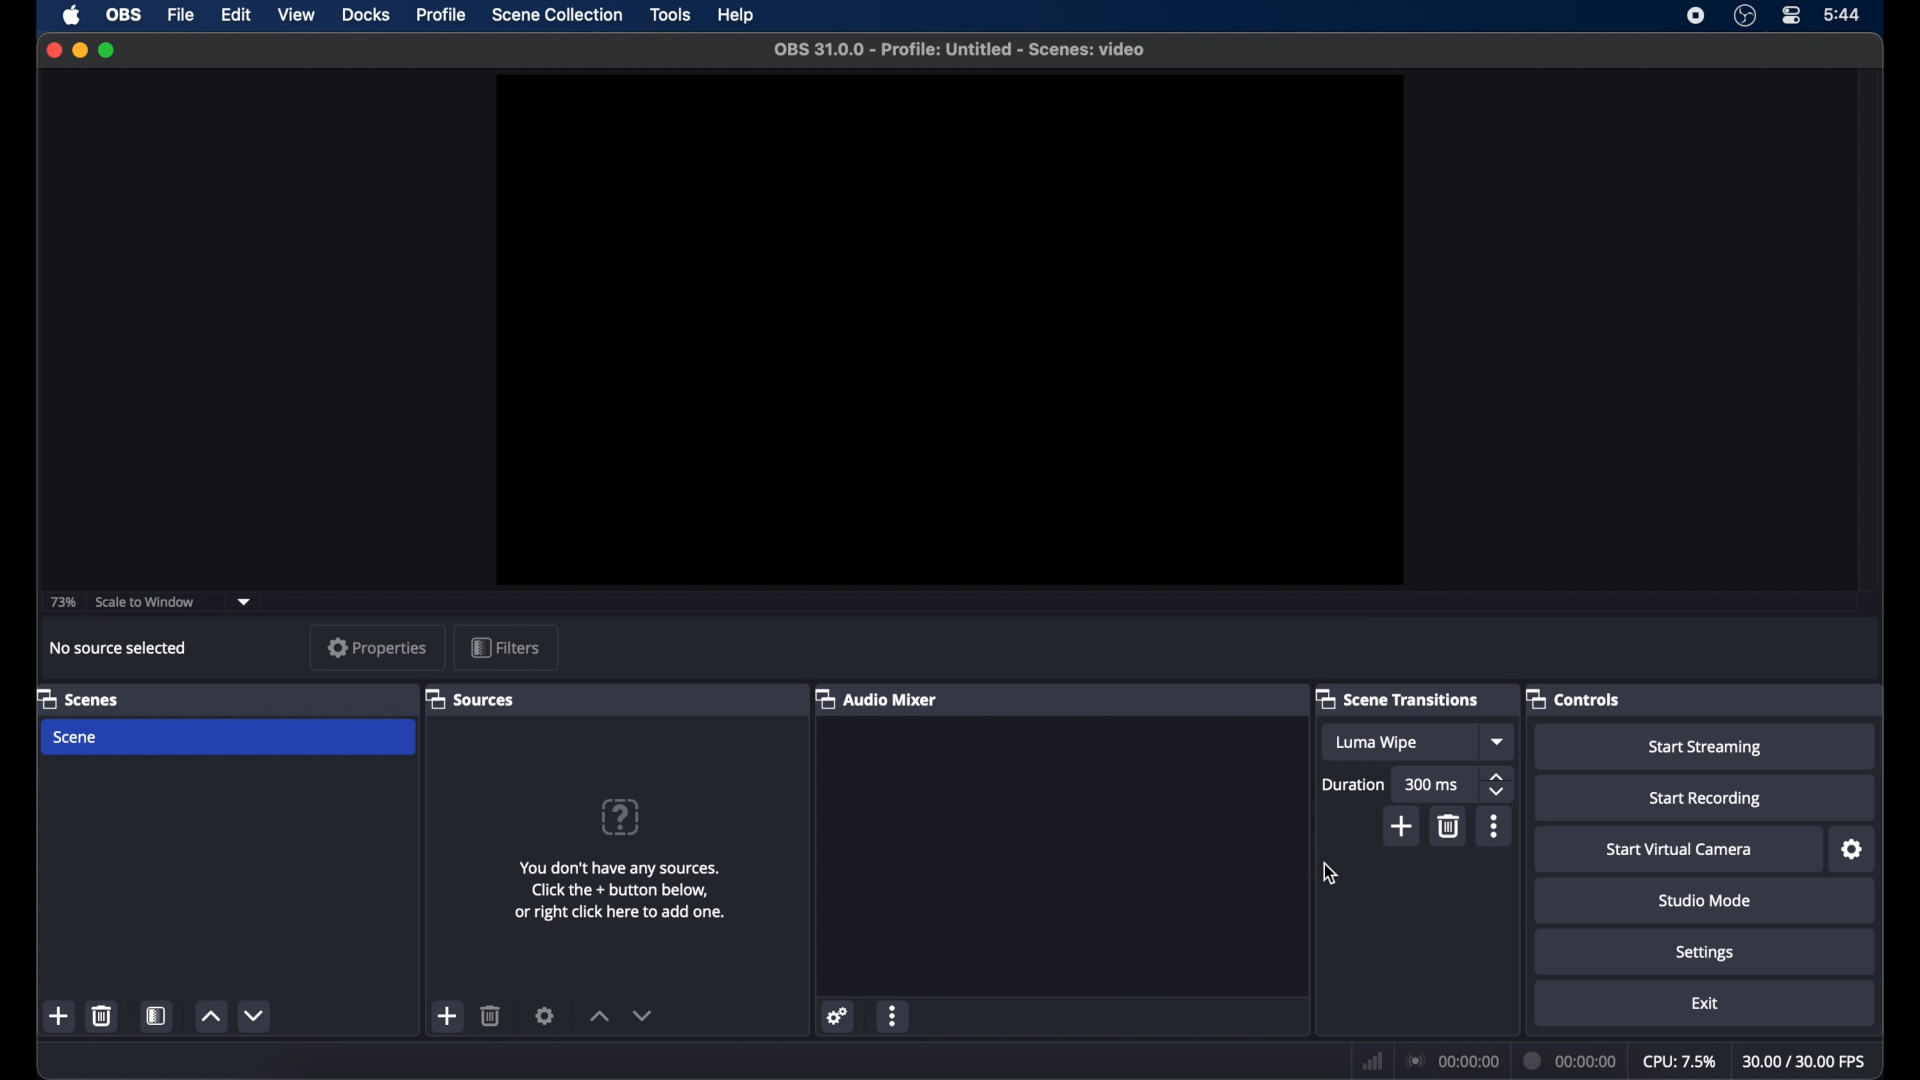  Describe the element at coordinates (558, 14) in the screenshot. I see `scene collection` at that location.